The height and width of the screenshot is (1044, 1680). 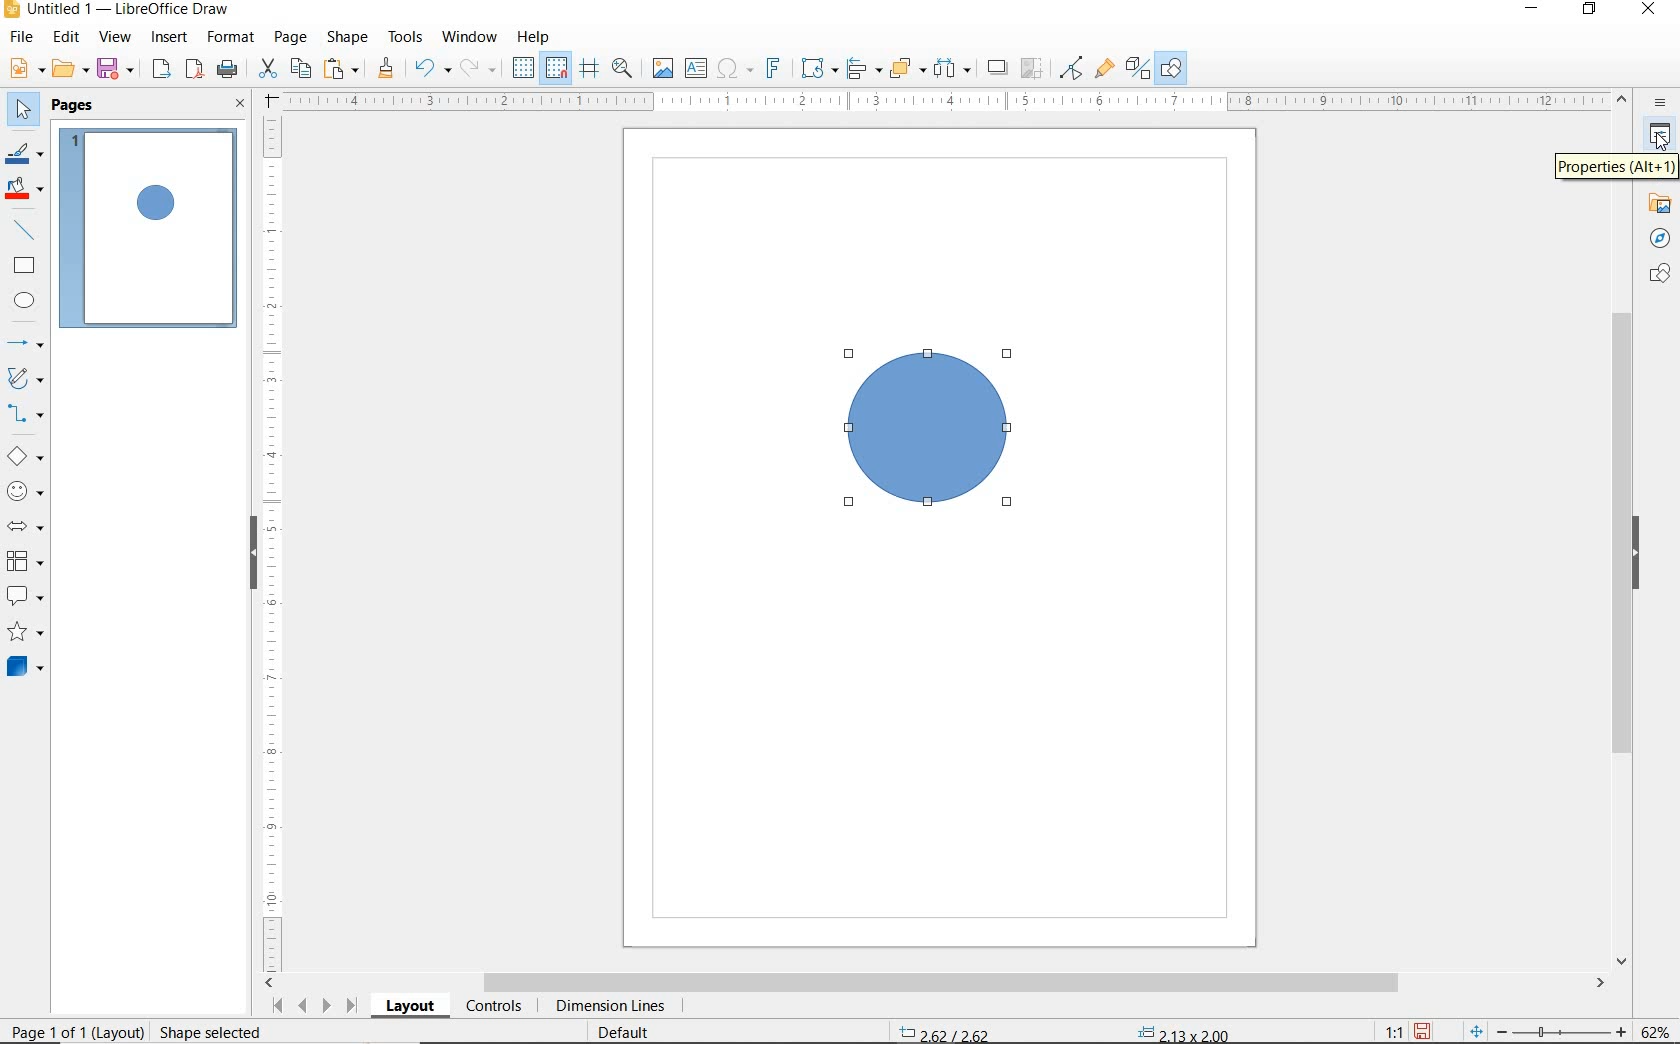 I want to click on CLOSE, so click(x=239, y=104).